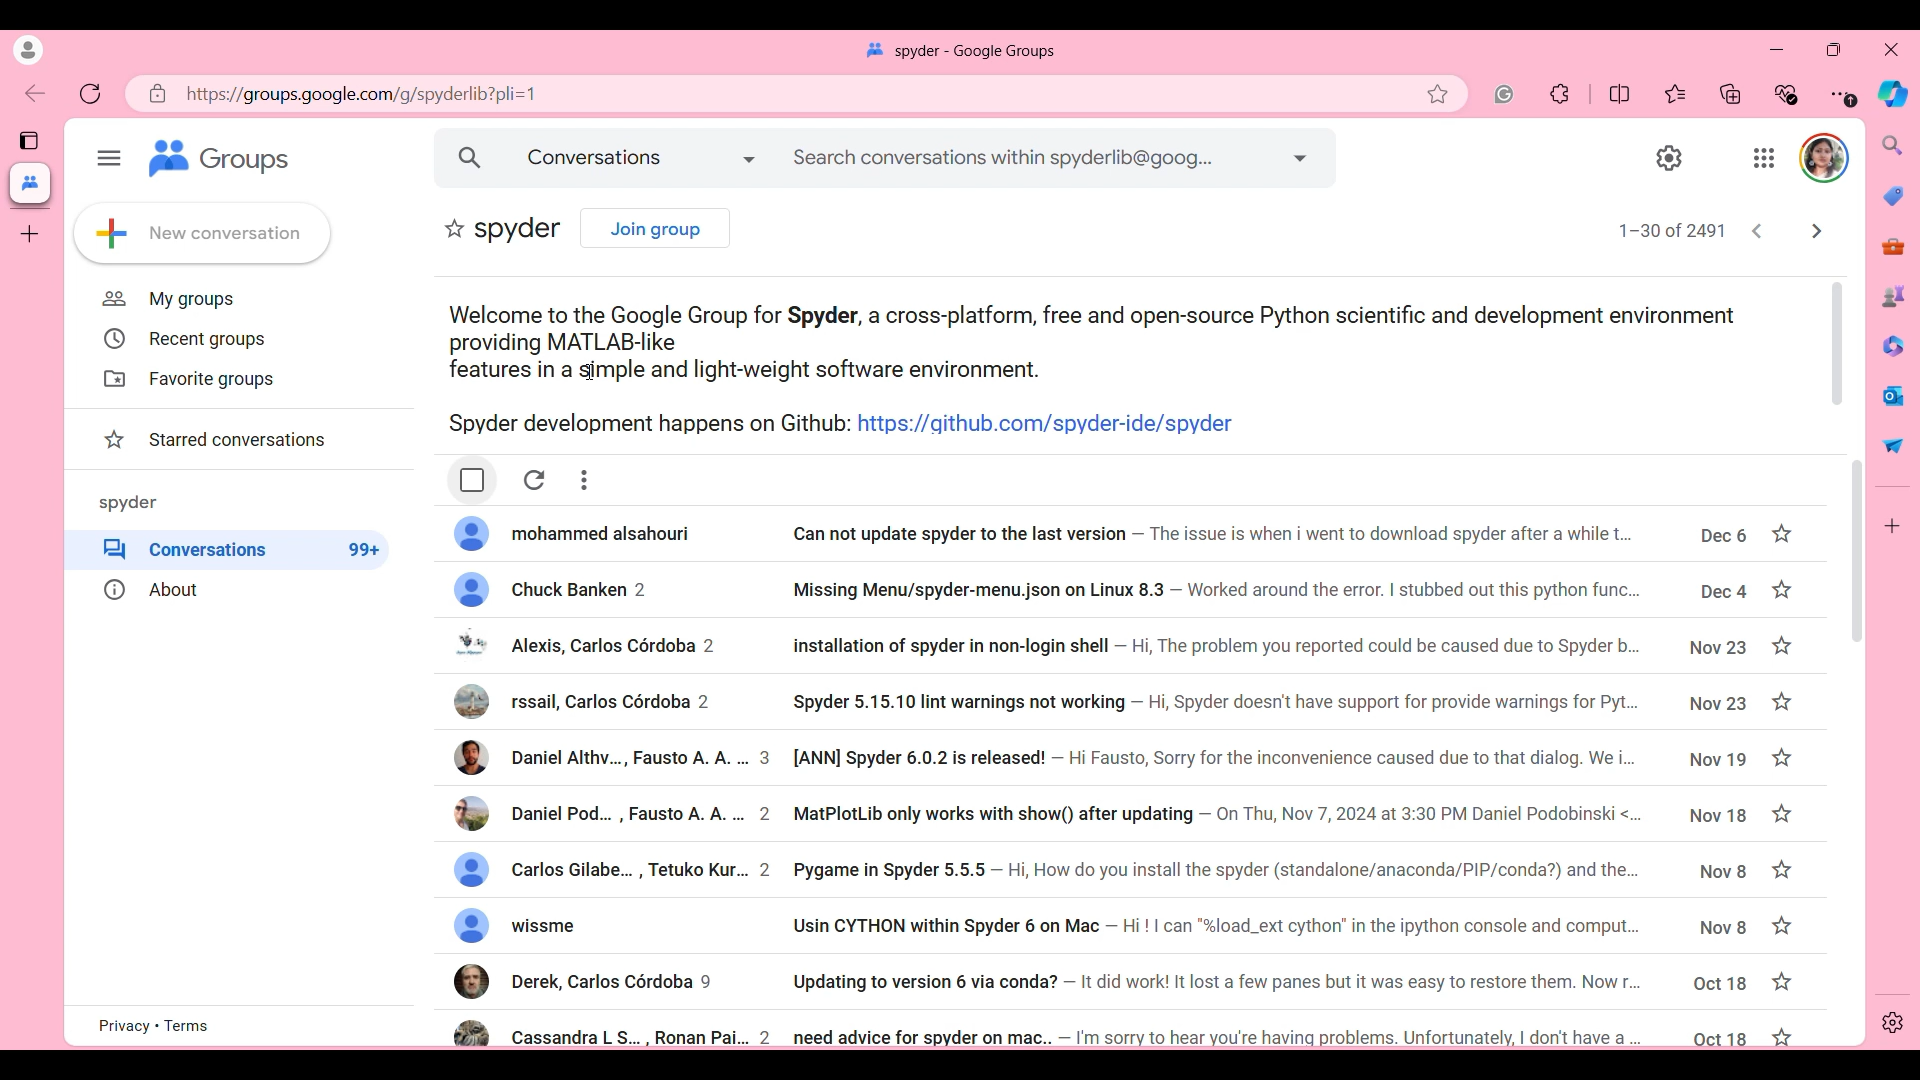 This screenshot has width=1920, height=1080. I want to click on Browser shopping, so click(1893, 196).